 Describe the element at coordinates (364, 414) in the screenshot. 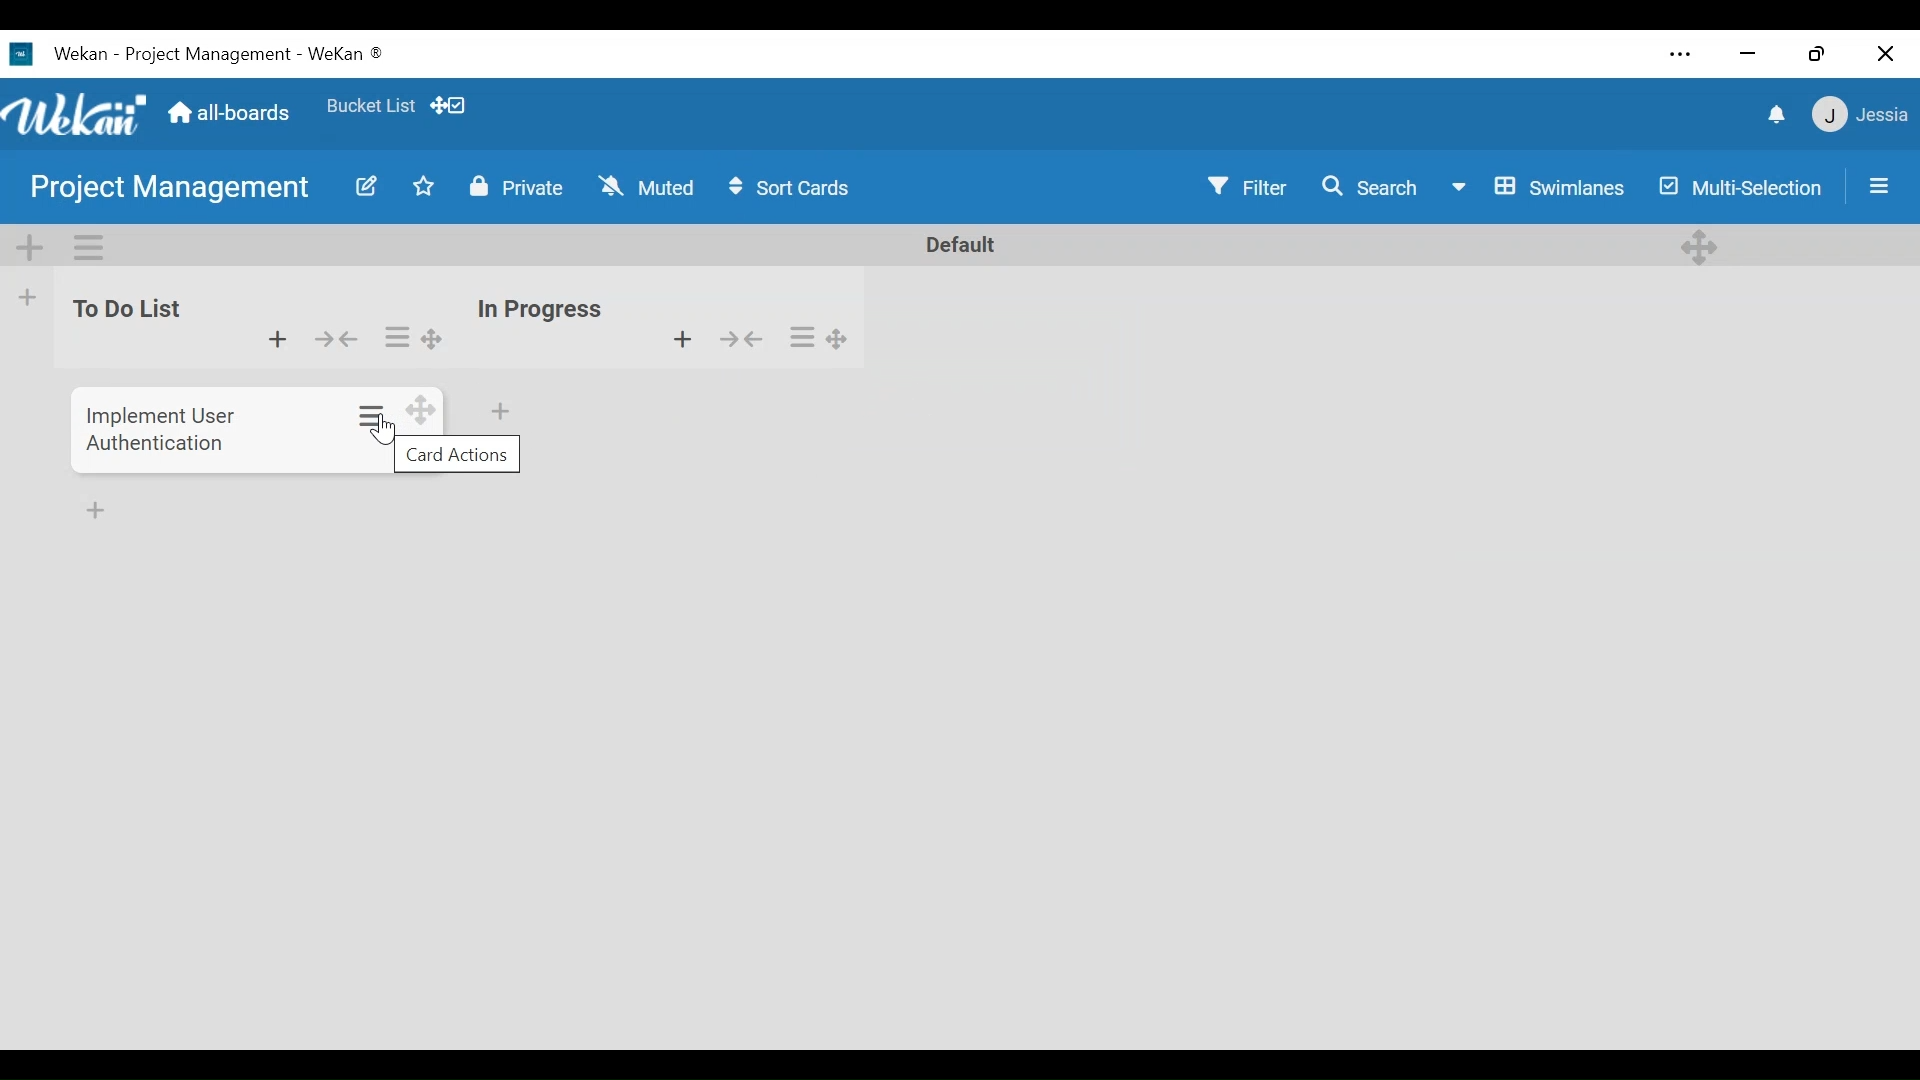

I see `options` at that location.